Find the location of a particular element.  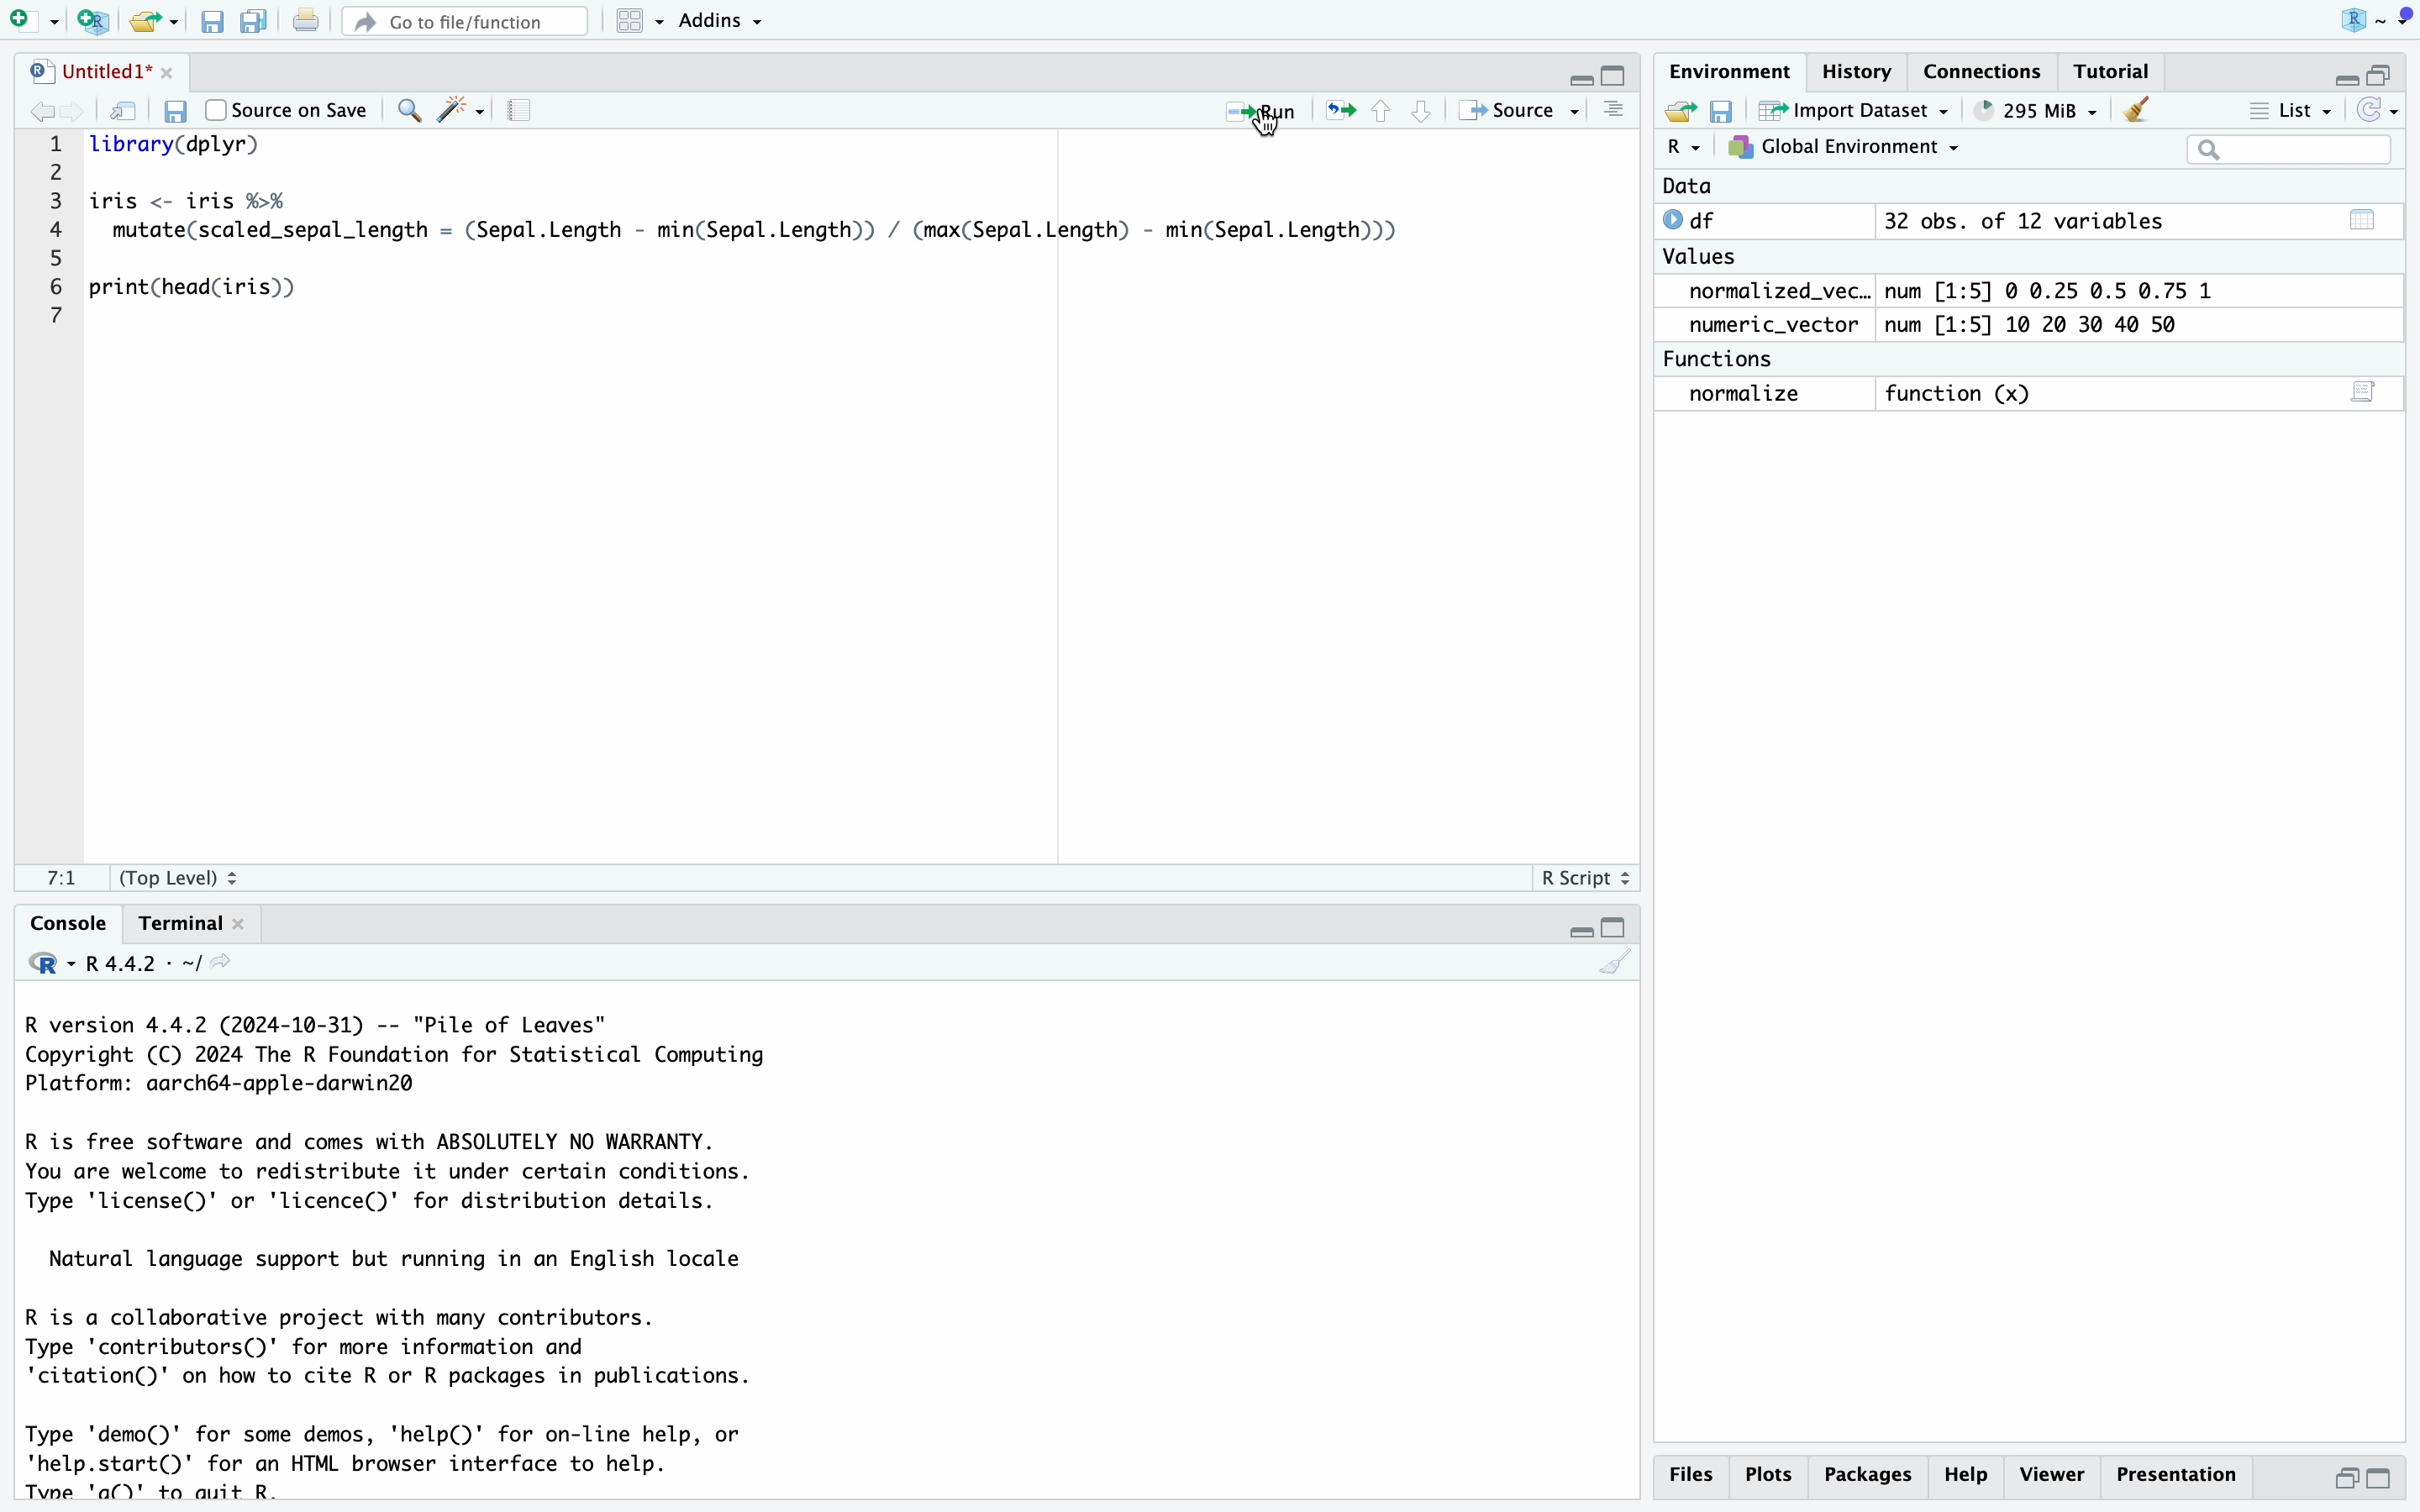

Presentation is located at coordinates (2180, 1472).